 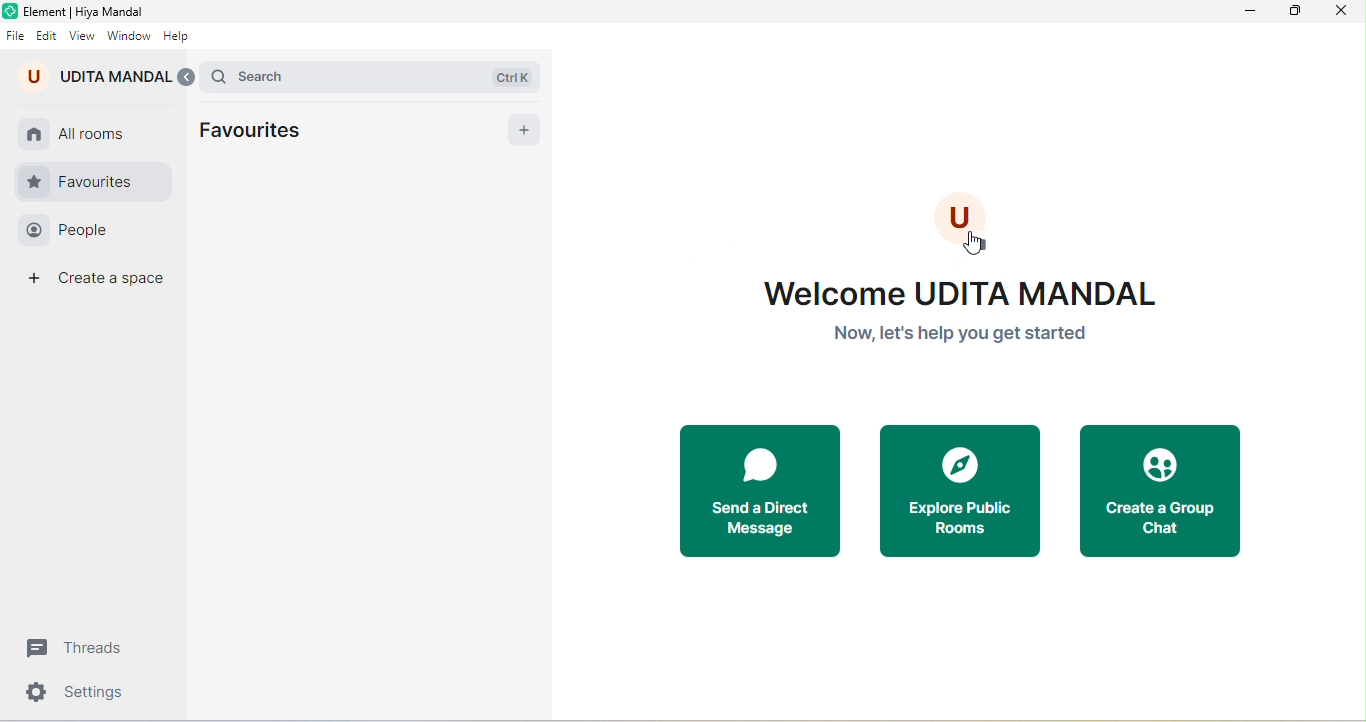 I want to click on maximize, so click(x=1294, y=12).